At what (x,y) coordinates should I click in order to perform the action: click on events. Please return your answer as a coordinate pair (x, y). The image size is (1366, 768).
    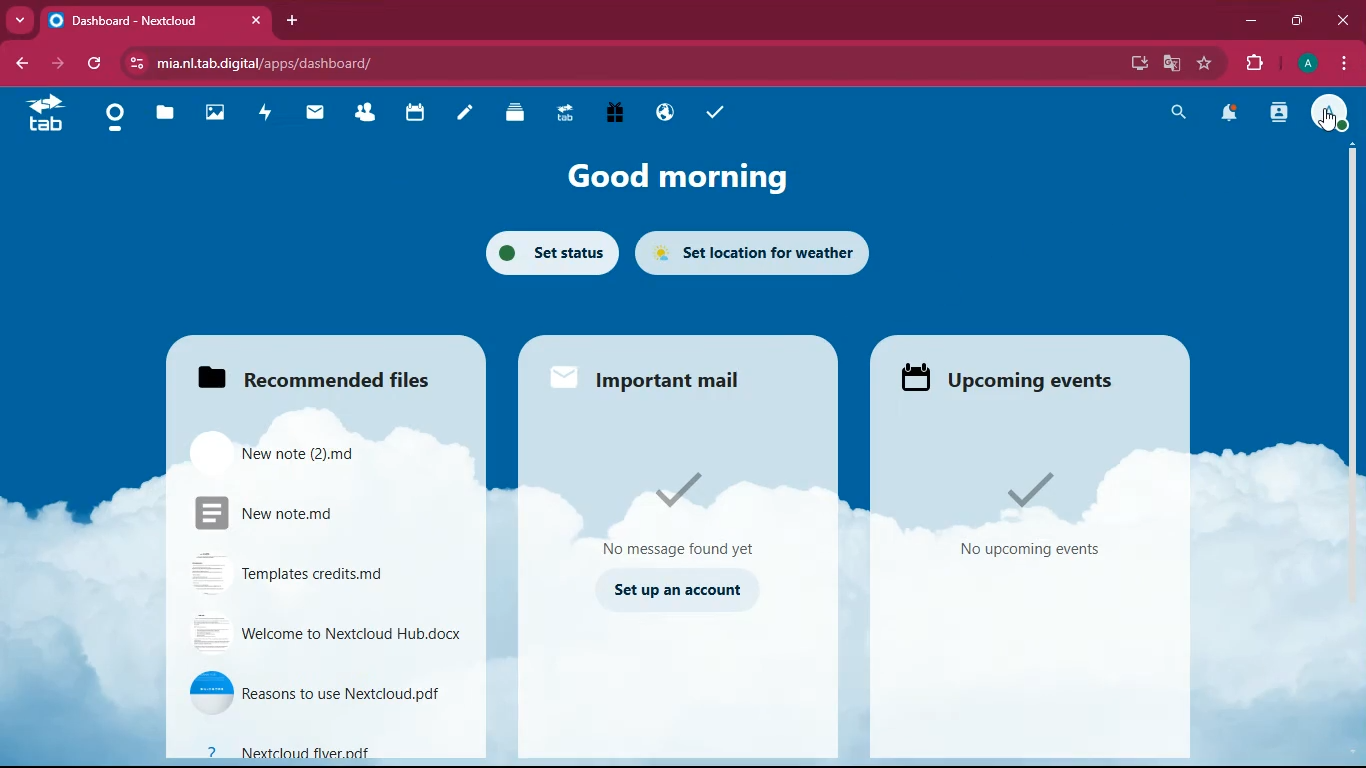
    Looking at the image, I should click on (1029, 518).